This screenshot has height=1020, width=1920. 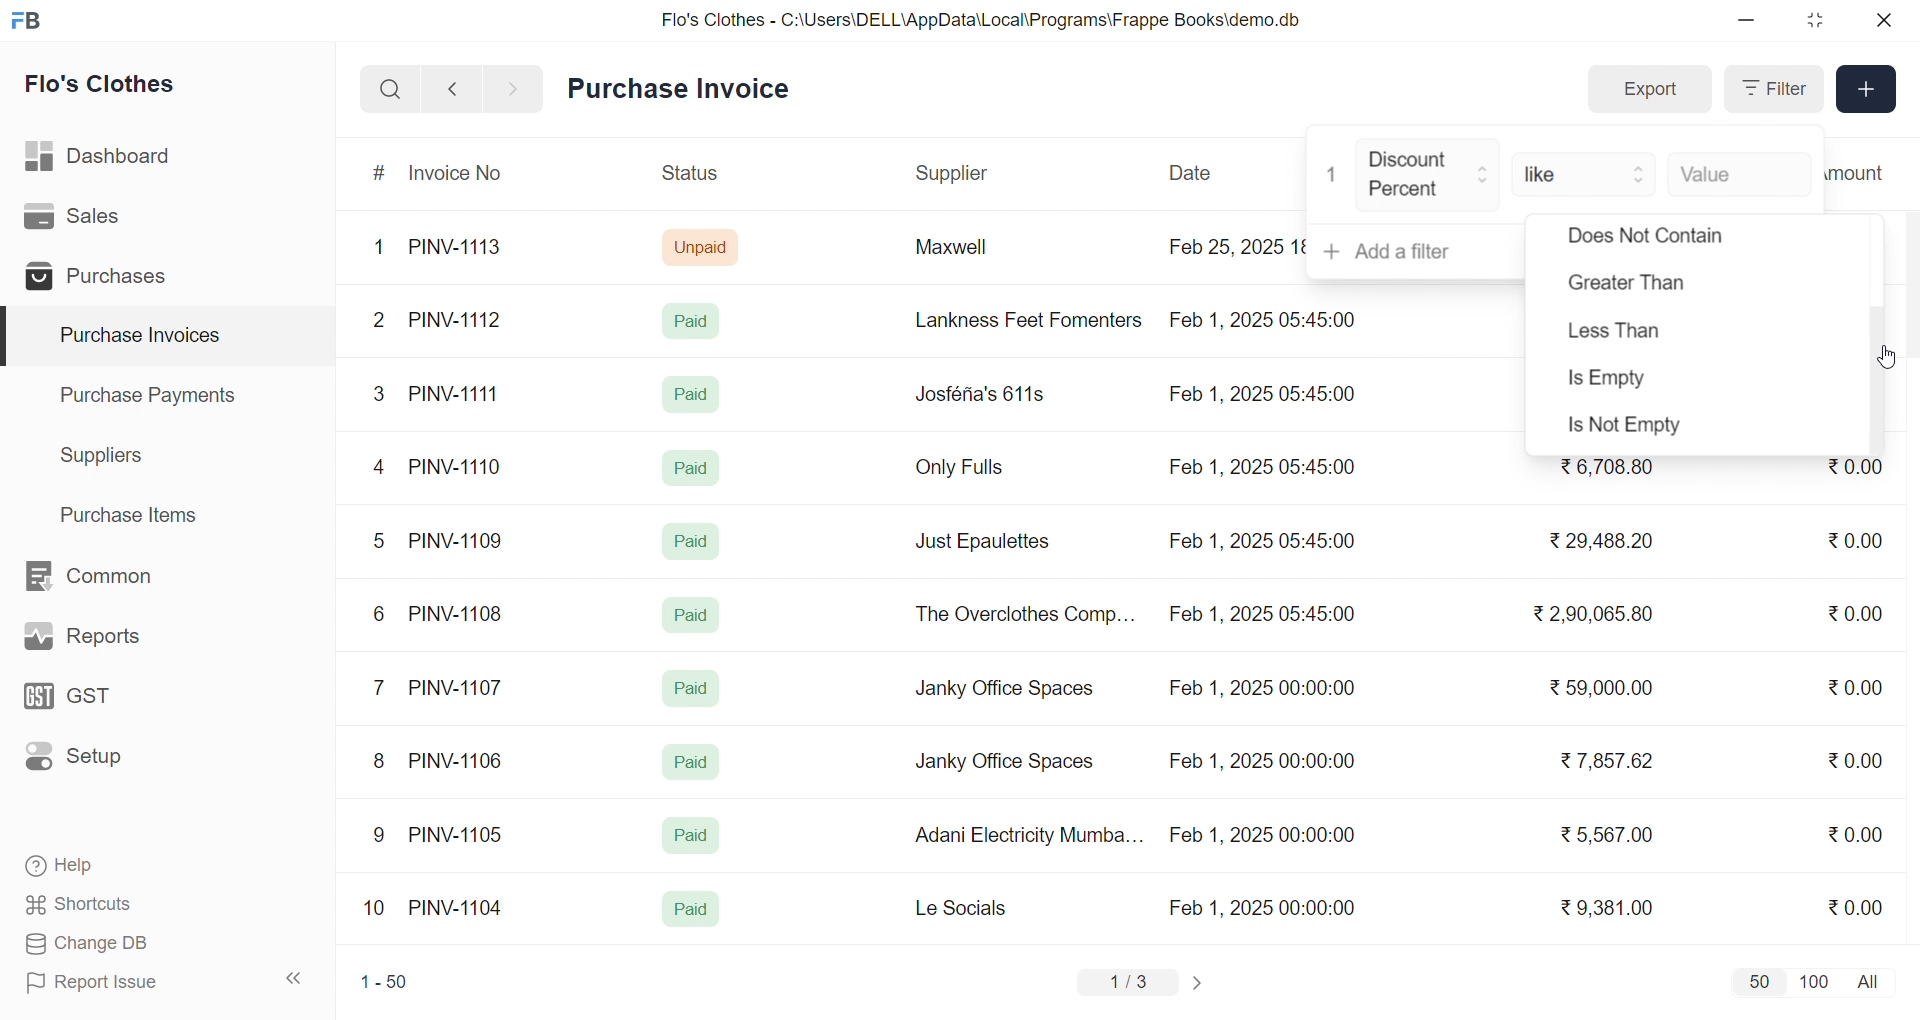 What do you see at coordinates (974, 254) in the screenshot?
I see `Maxwell` at bounding box center [974, 254].